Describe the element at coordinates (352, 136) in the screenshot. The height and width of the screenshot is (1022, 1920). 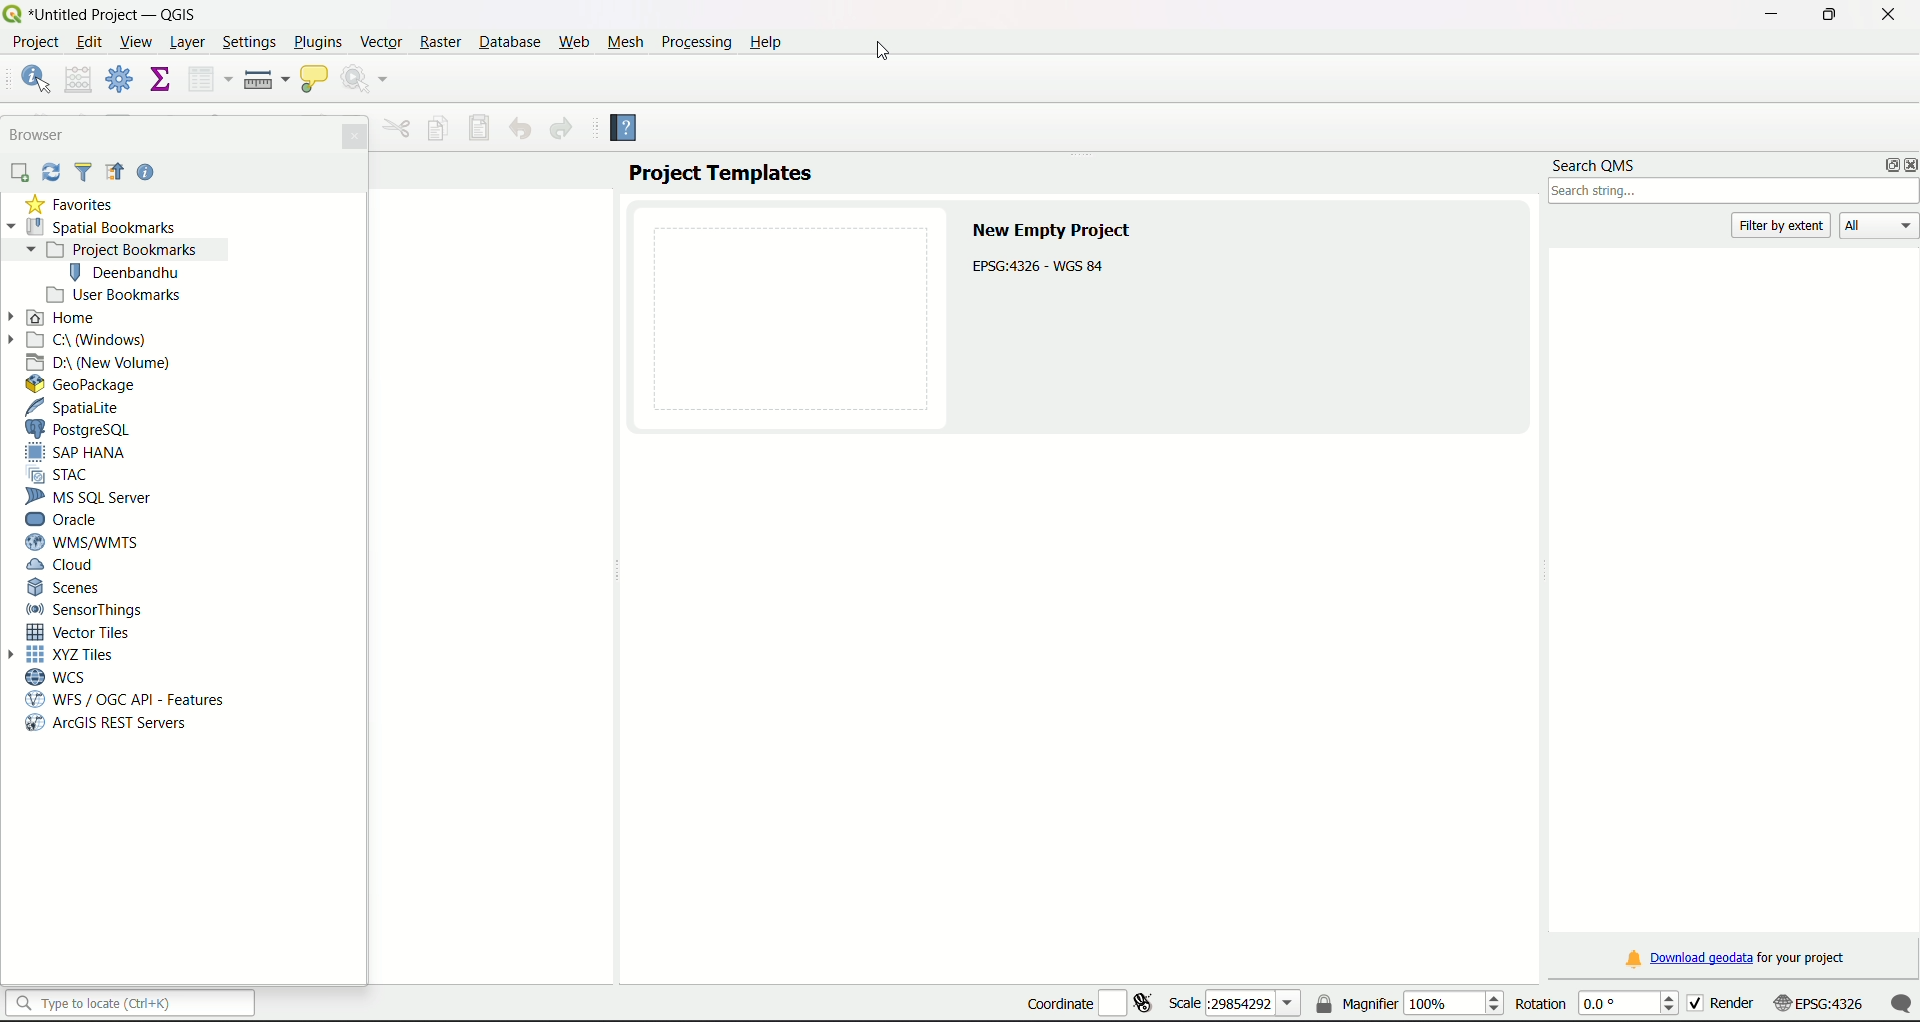
I see `Close` at that location.